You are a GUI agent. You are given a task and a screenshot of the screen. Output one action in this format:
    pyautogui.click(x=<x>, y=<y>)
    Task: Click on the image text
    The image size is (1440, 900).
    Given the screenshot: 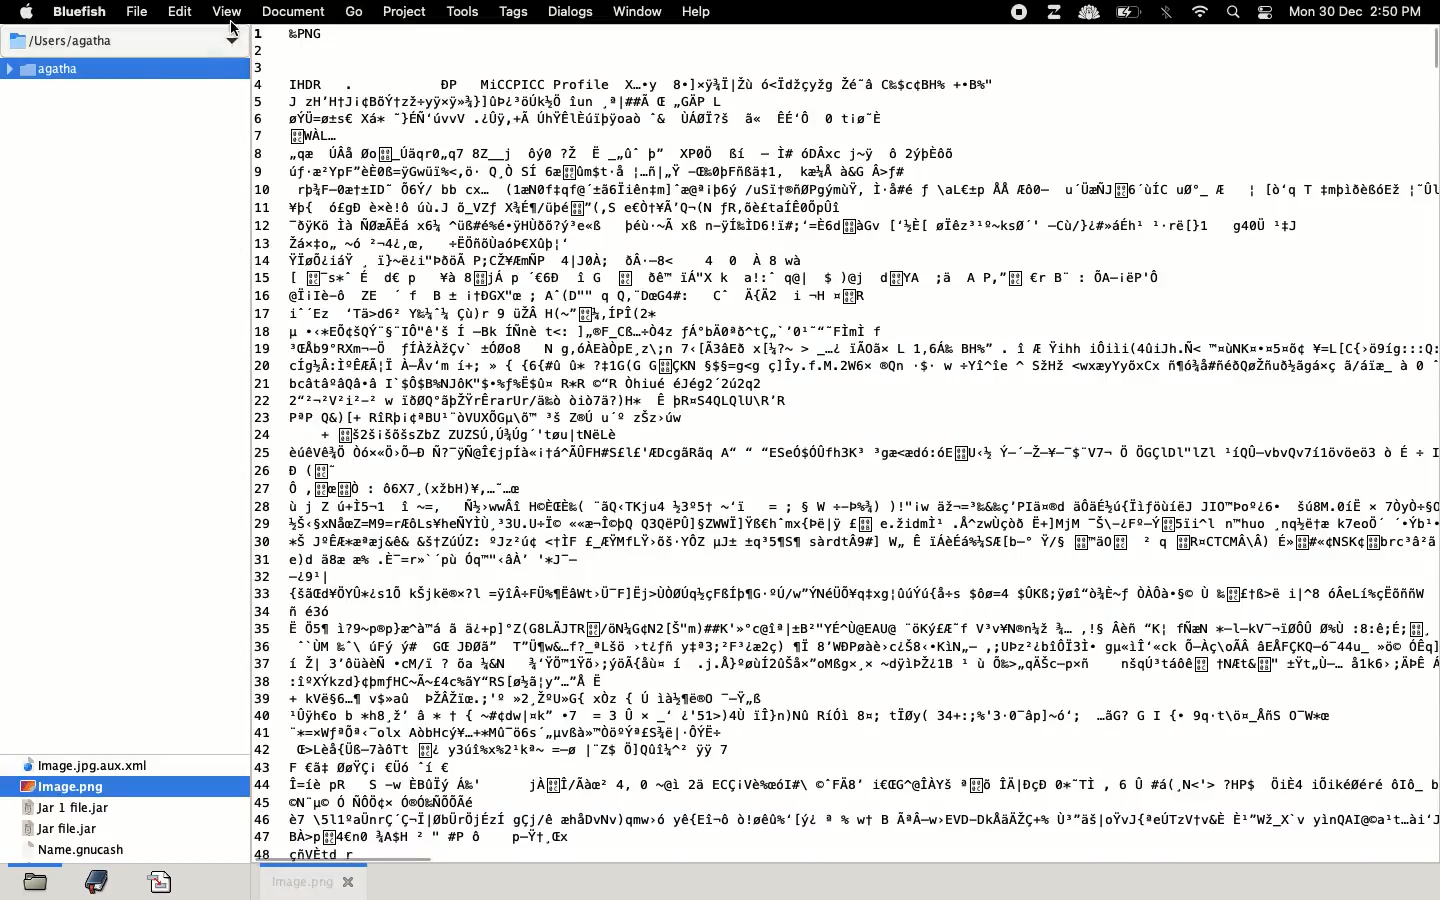 What is the action you would take?
    pyautogui.click(x=858, y=442)
    